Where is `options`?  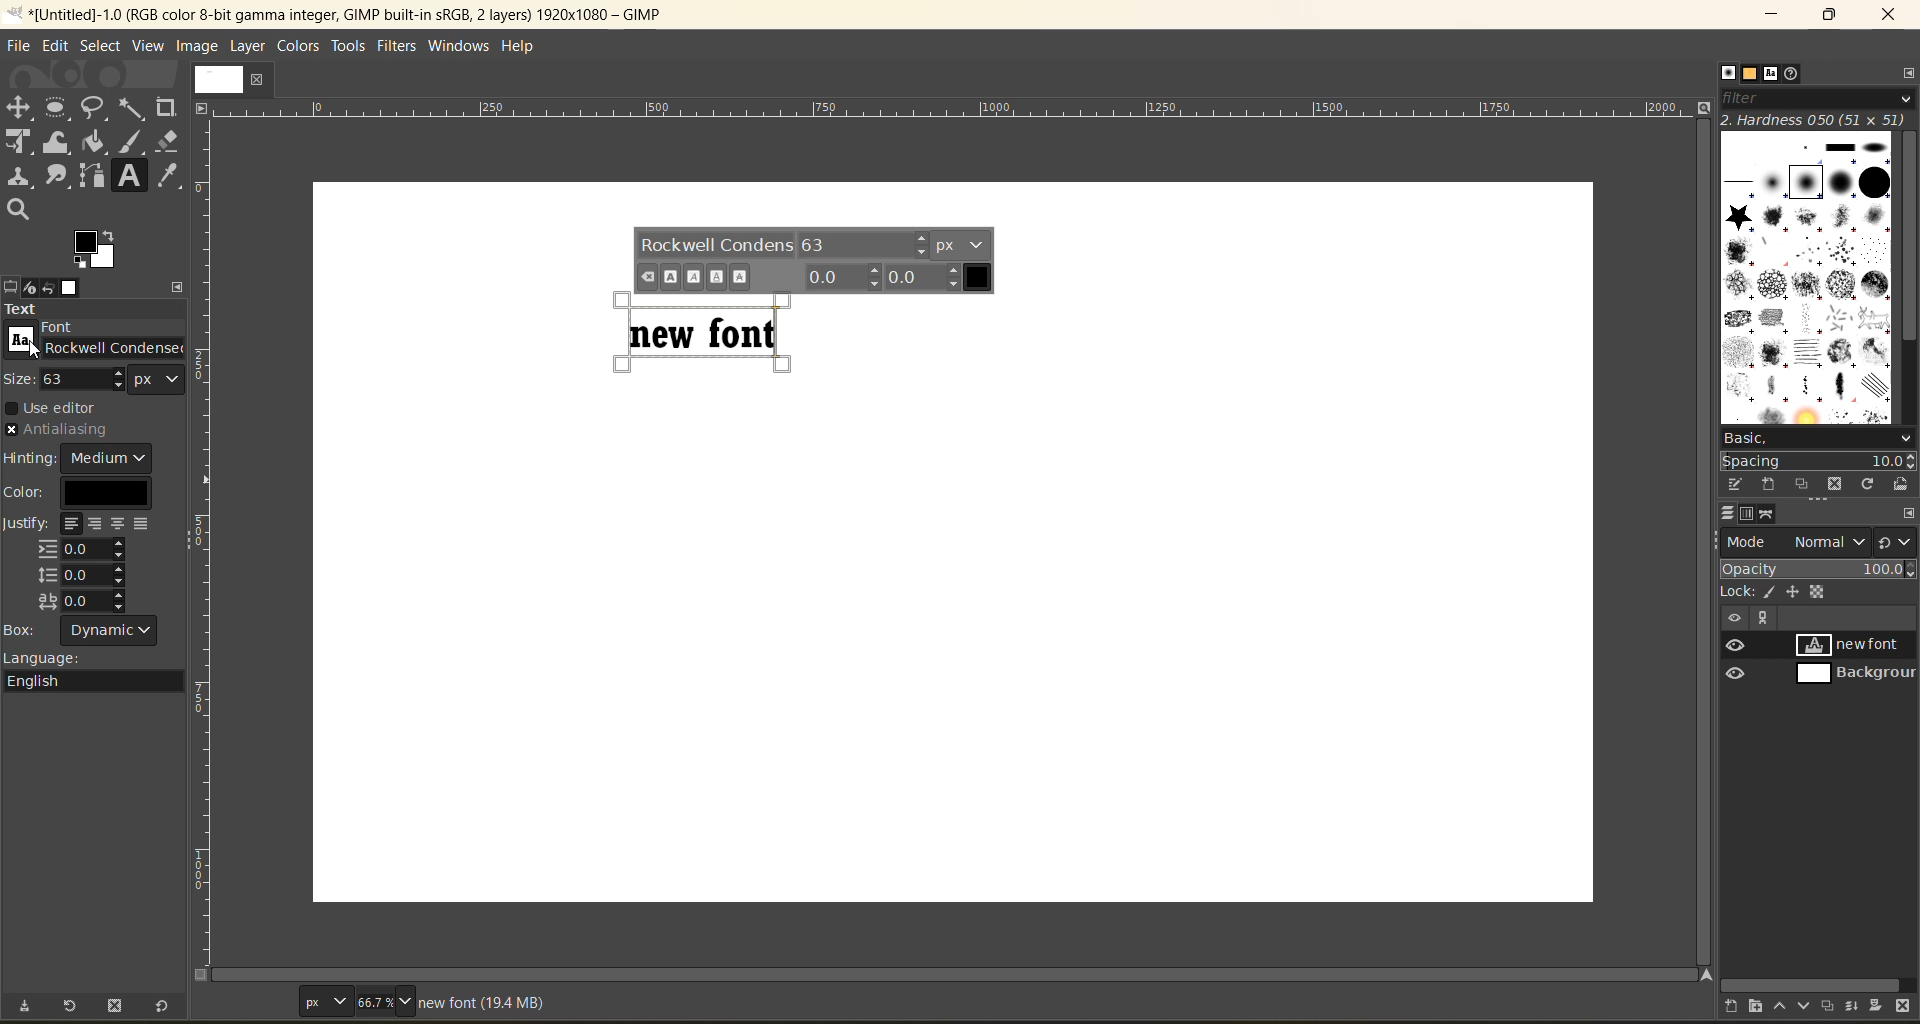
options is located at coordinates (1807, 275).